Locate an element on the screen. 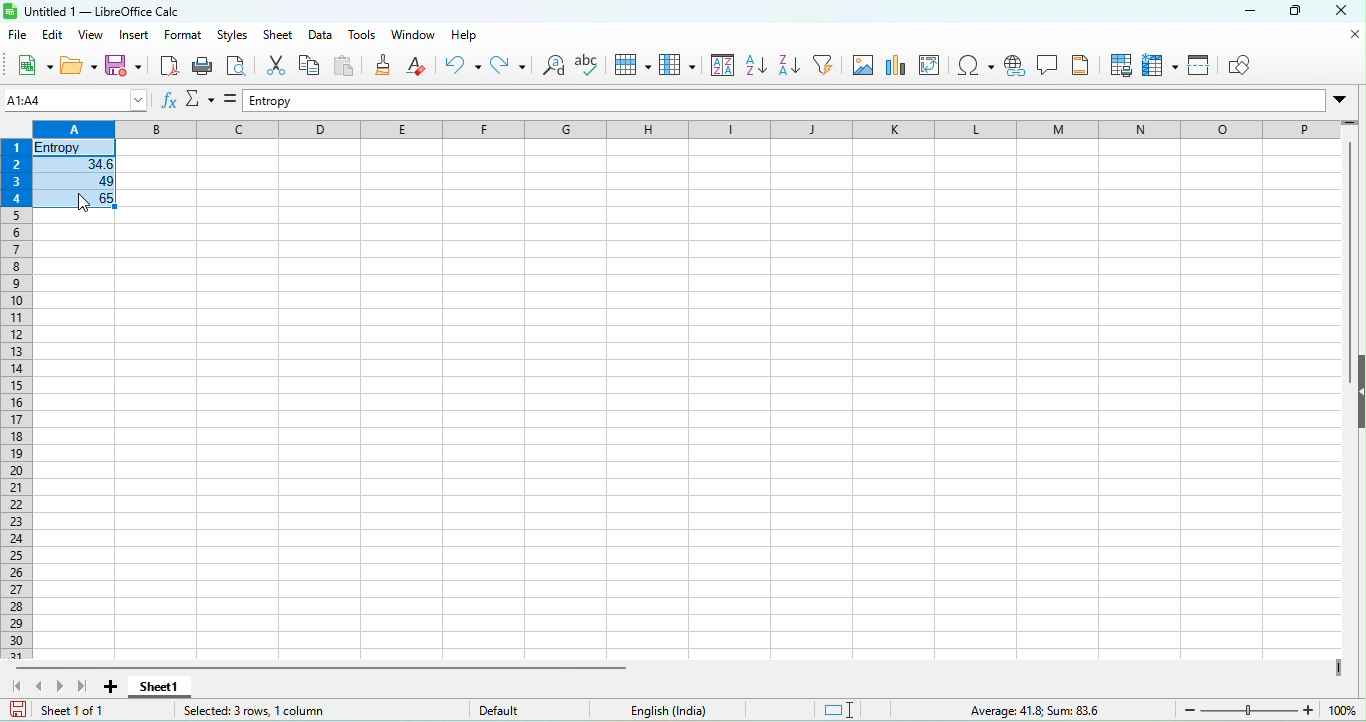 This screenshot has width=1366, height=722. standard selection is located at coordinates (840, 709).